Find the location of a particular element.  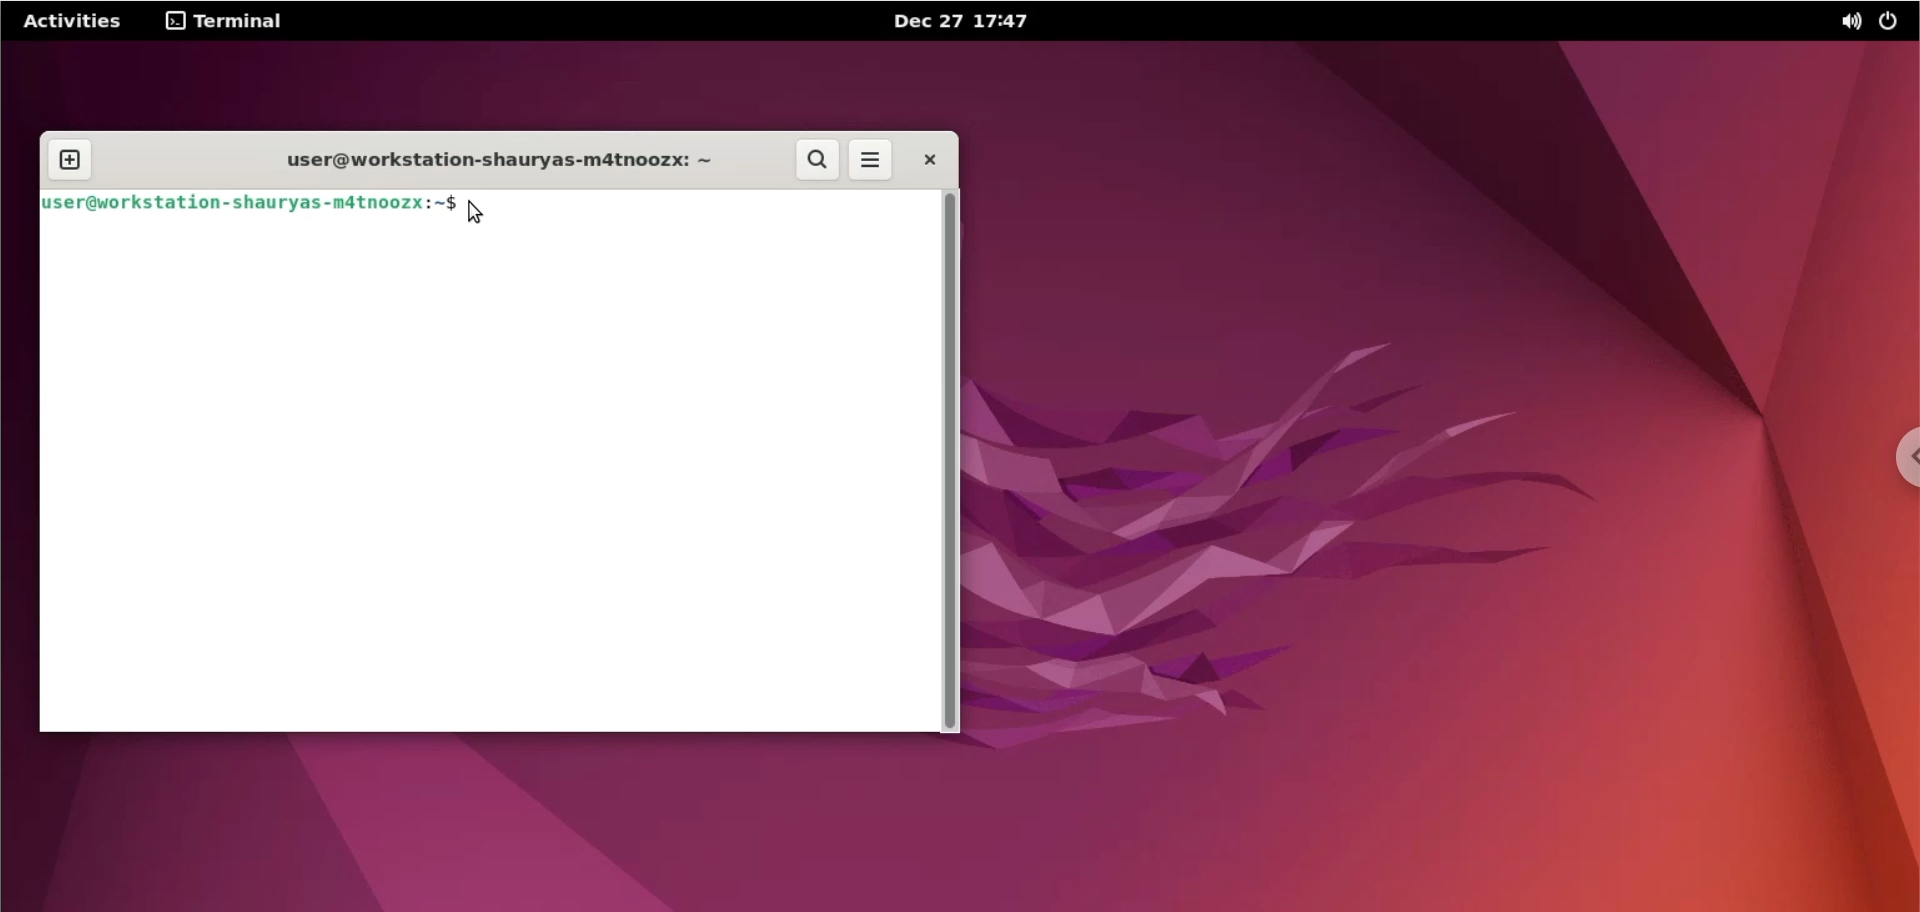

Dec 27 17:47 is located at coordinates (979, 20).